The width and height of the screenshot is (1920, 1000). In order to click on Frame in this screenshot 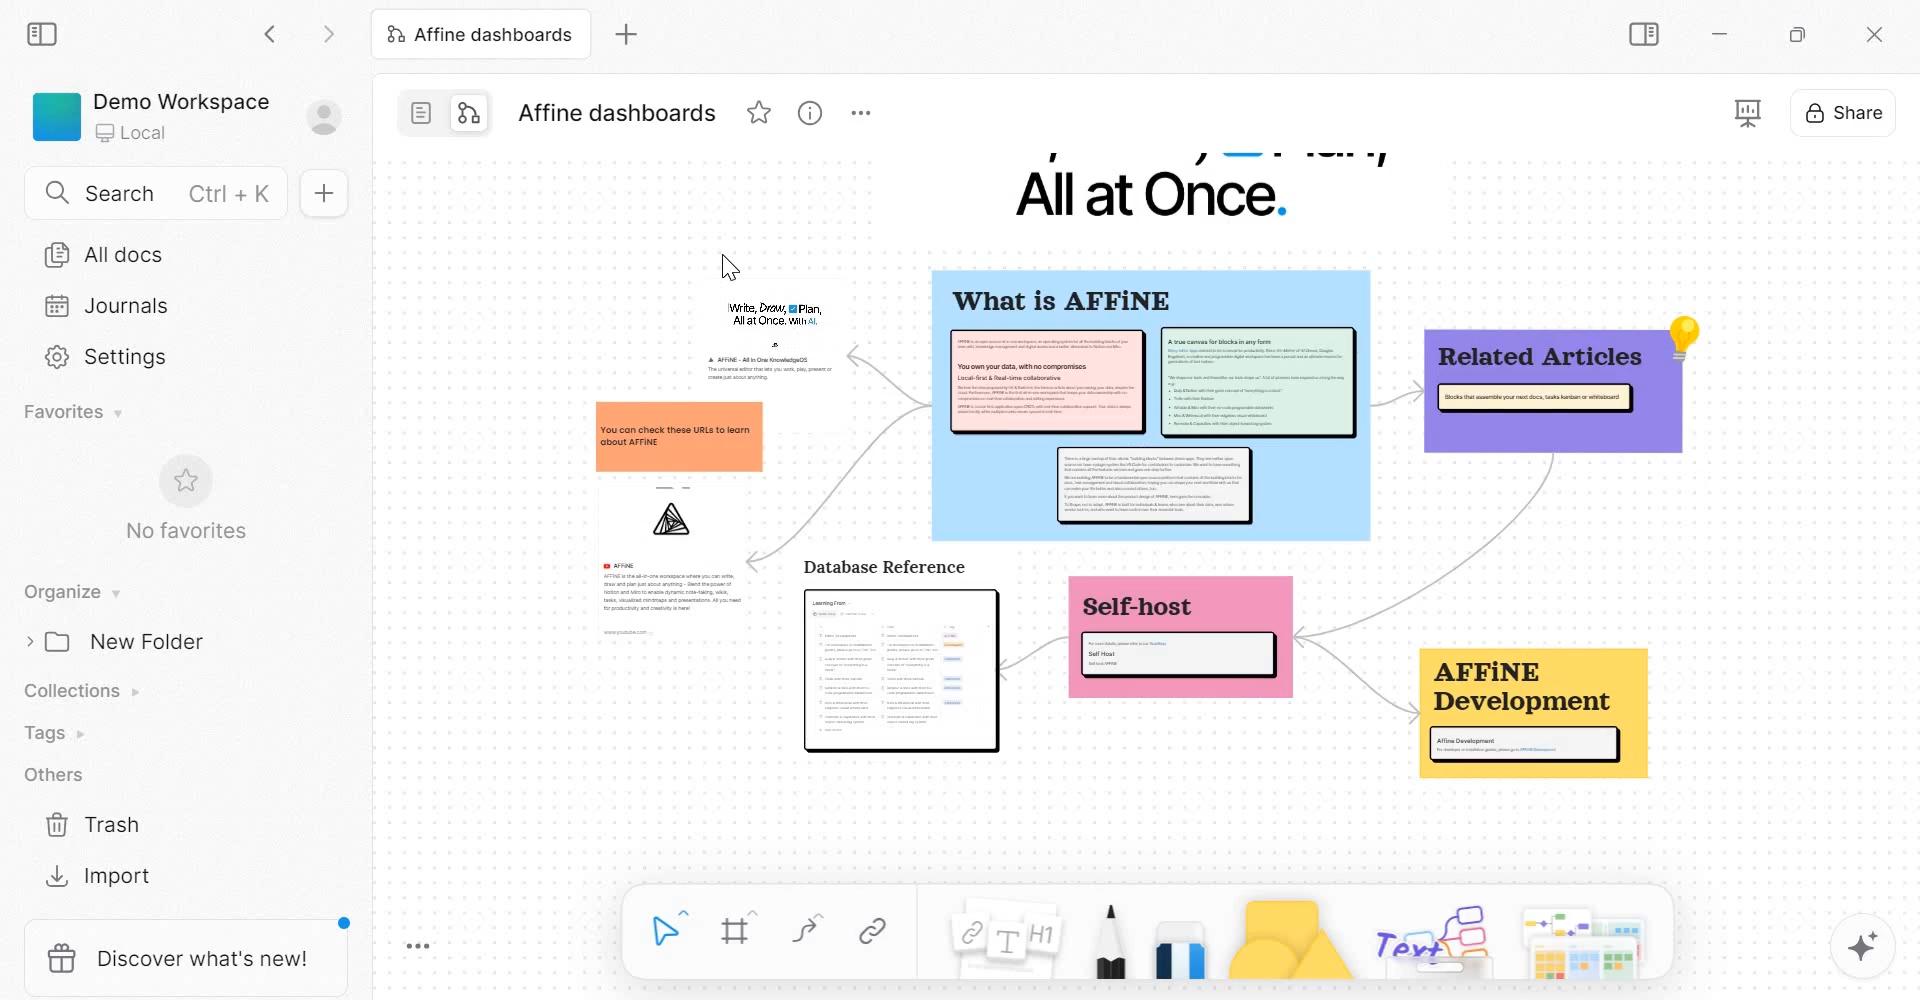, I will do `click(735, 931)`.